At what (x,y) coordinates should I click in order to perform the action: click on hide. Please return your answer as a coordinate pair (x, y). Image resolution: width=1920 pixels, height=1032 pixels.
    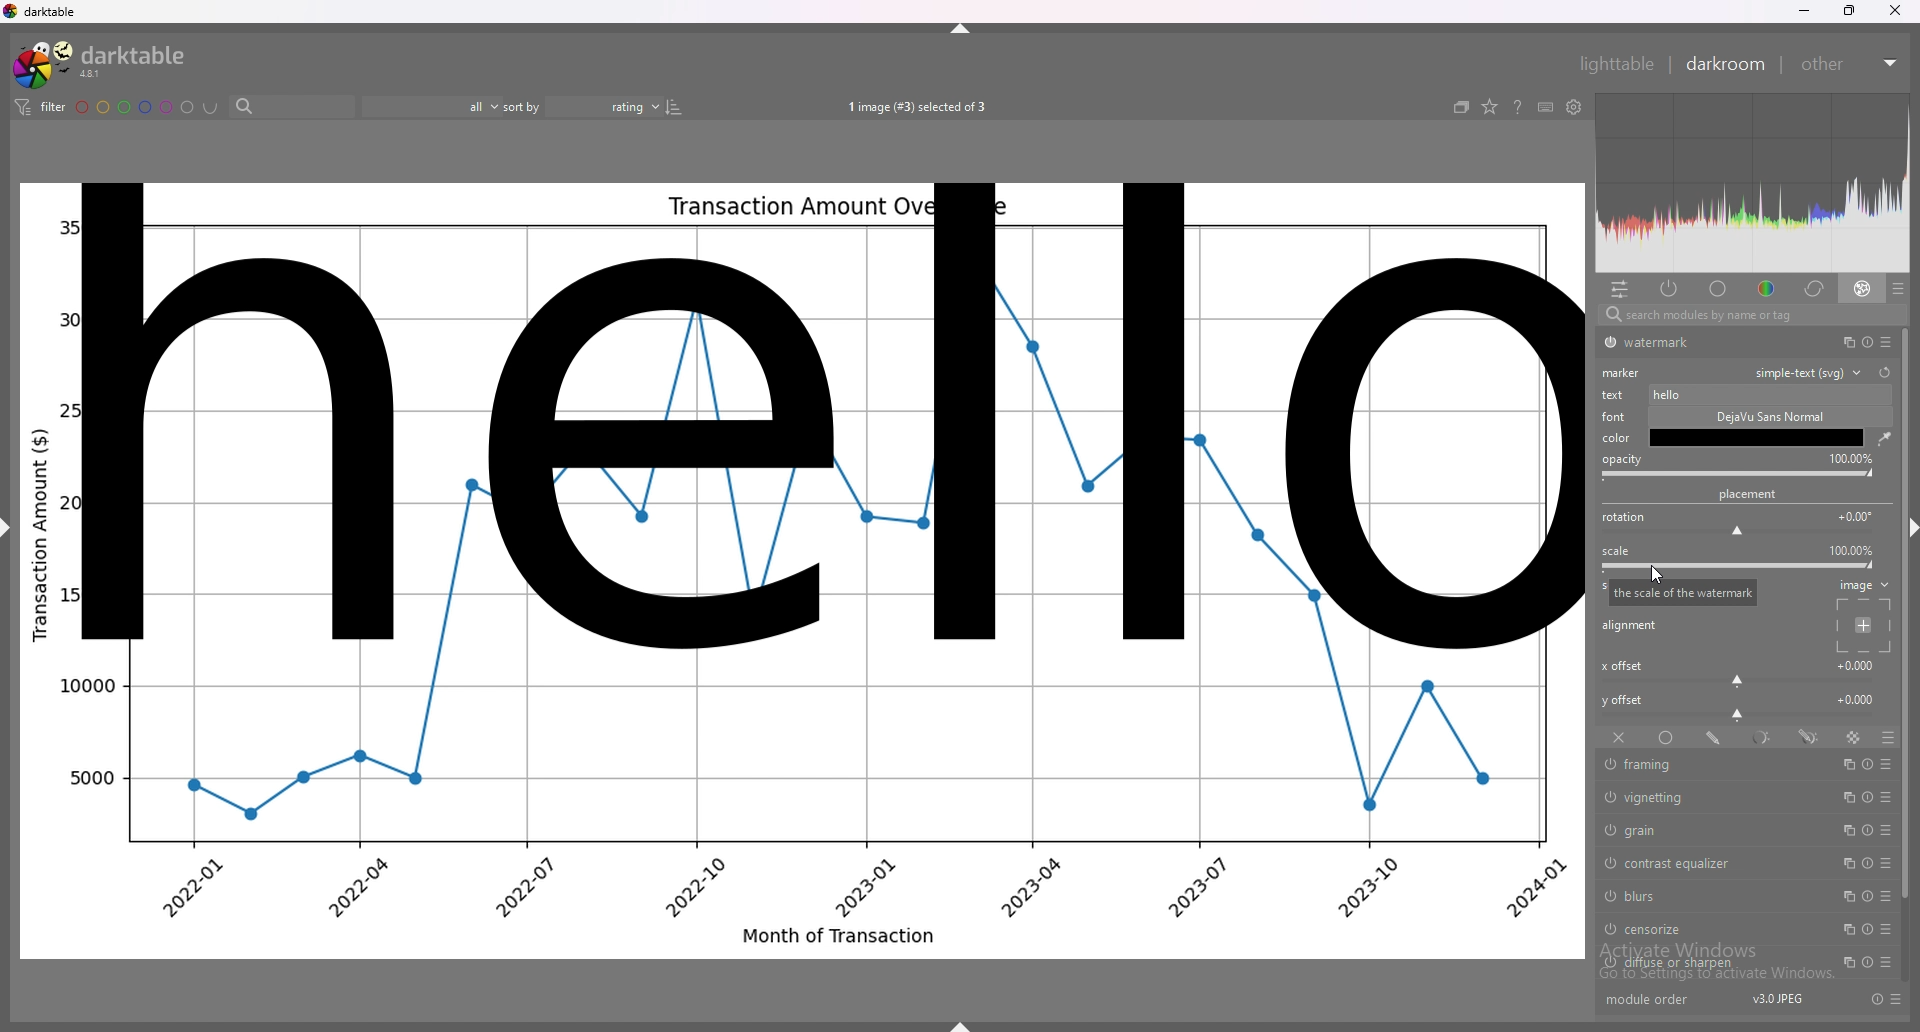
    Looking at the image, I should click on (959, 1025).